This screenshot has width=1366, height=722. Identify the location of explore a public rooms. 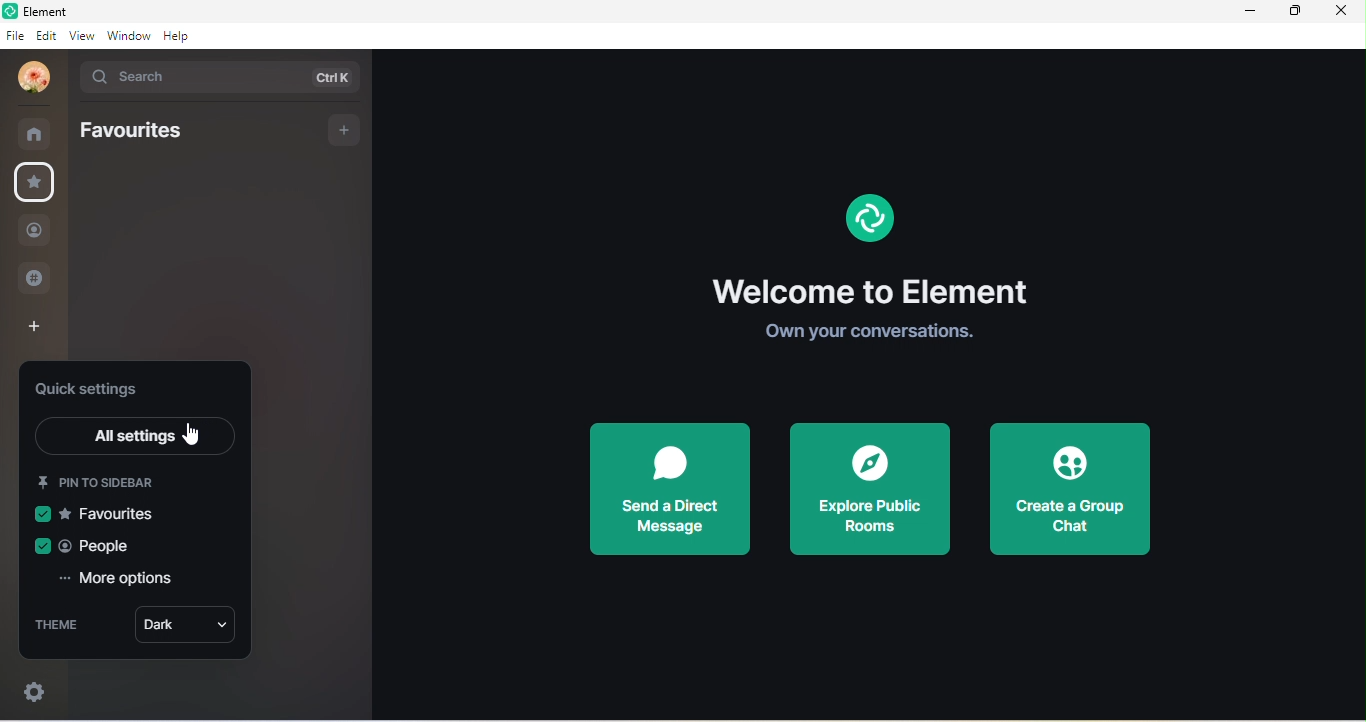
(870, 490).